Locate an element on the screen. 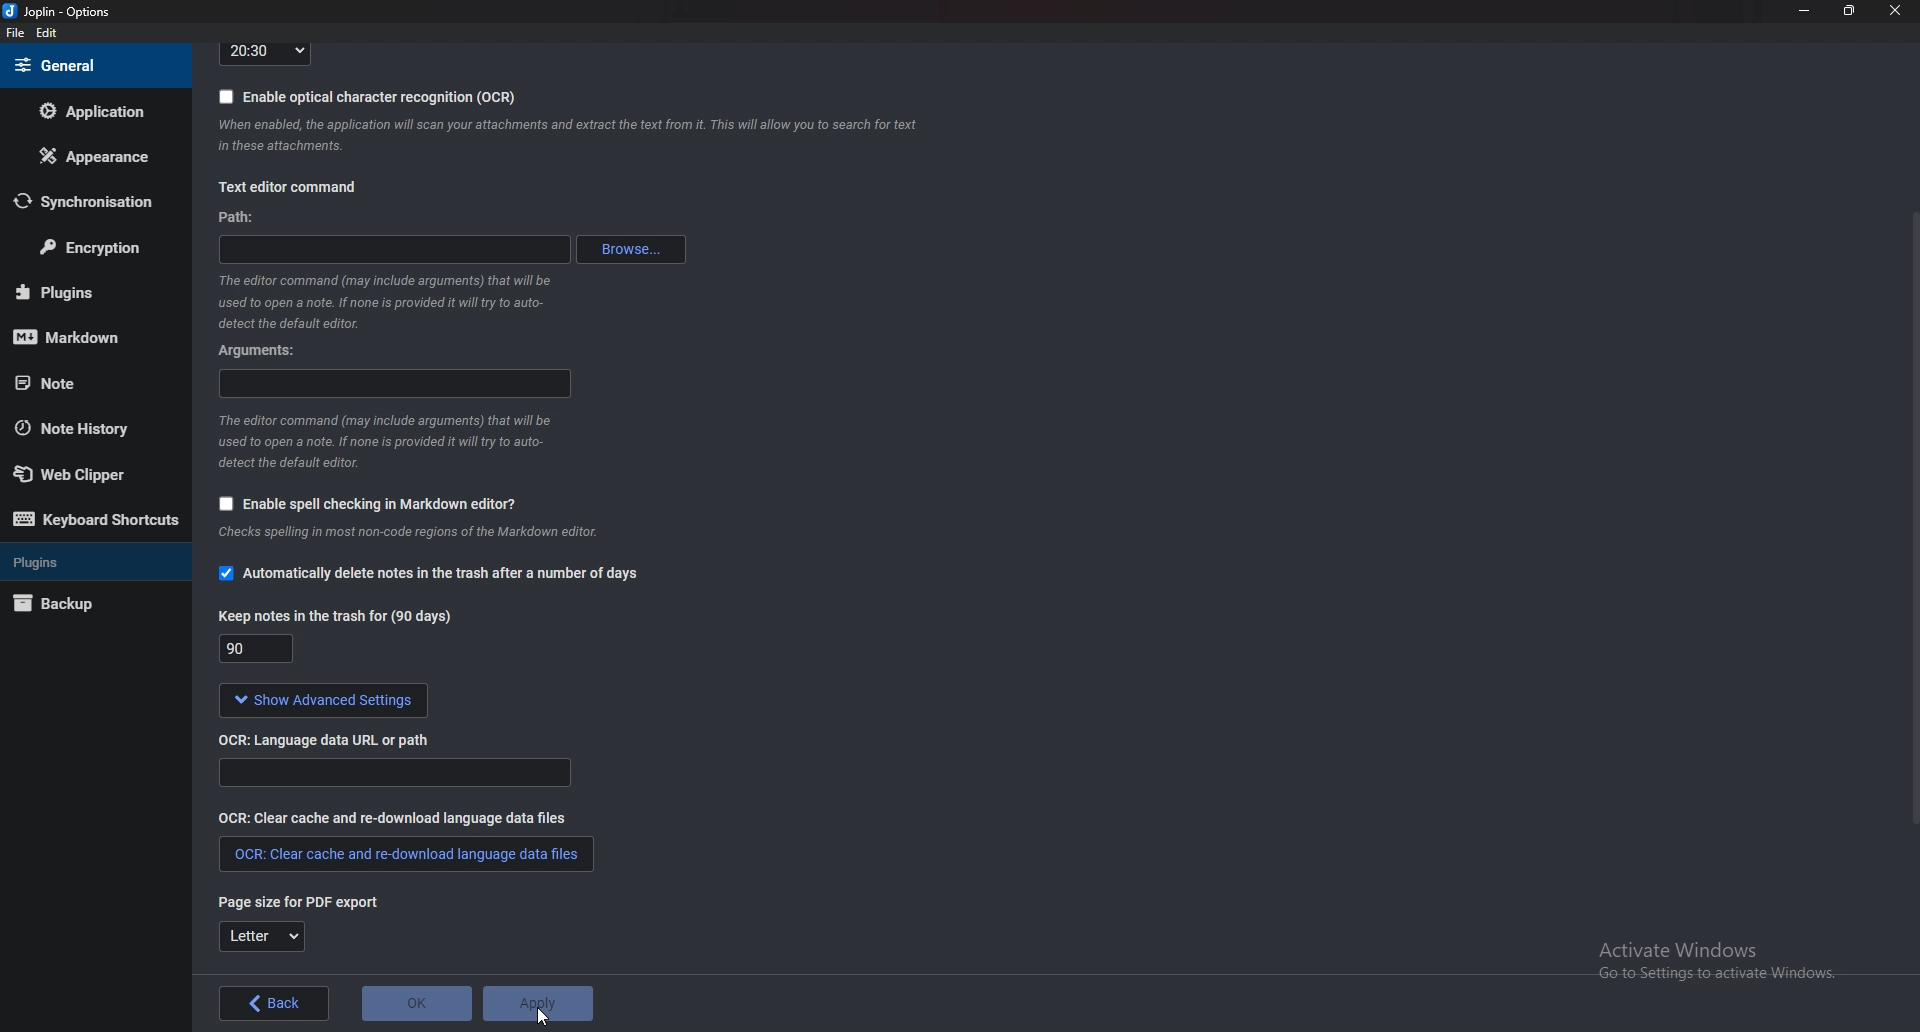 This screenshot has height=1032, width=1920. Back up is located at coordinates (84, 606).